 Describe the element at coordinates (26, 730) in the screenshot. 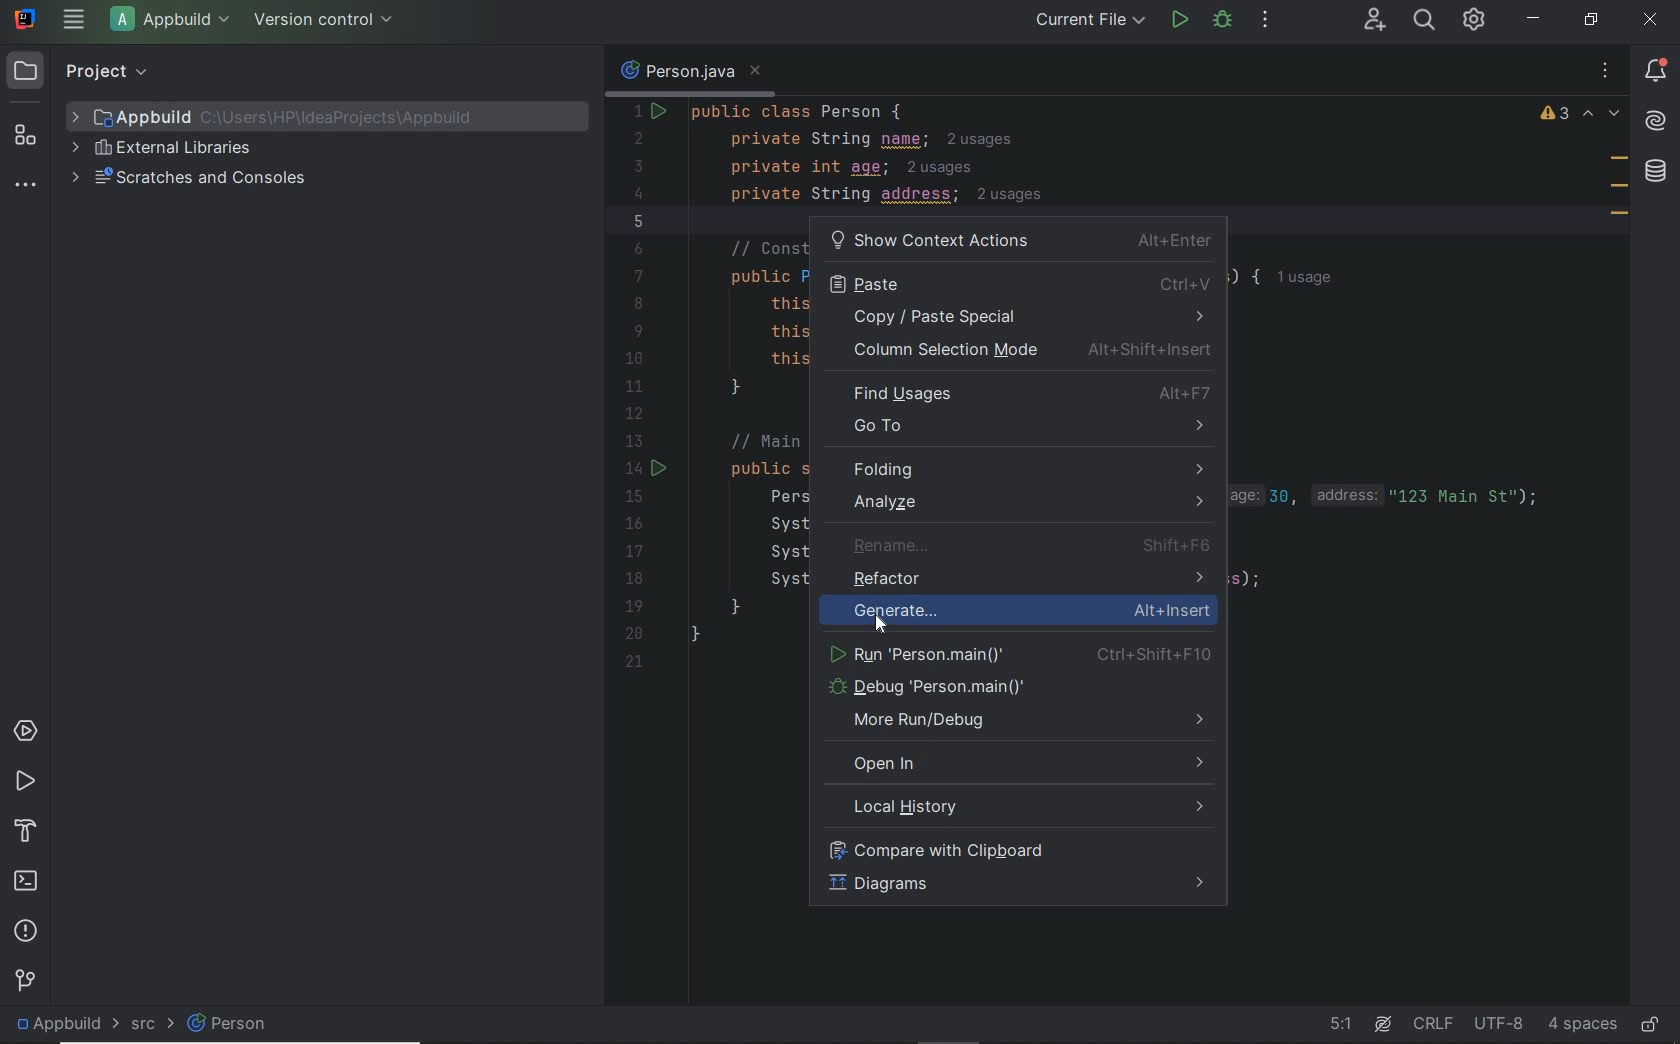

I see `services` at that location.